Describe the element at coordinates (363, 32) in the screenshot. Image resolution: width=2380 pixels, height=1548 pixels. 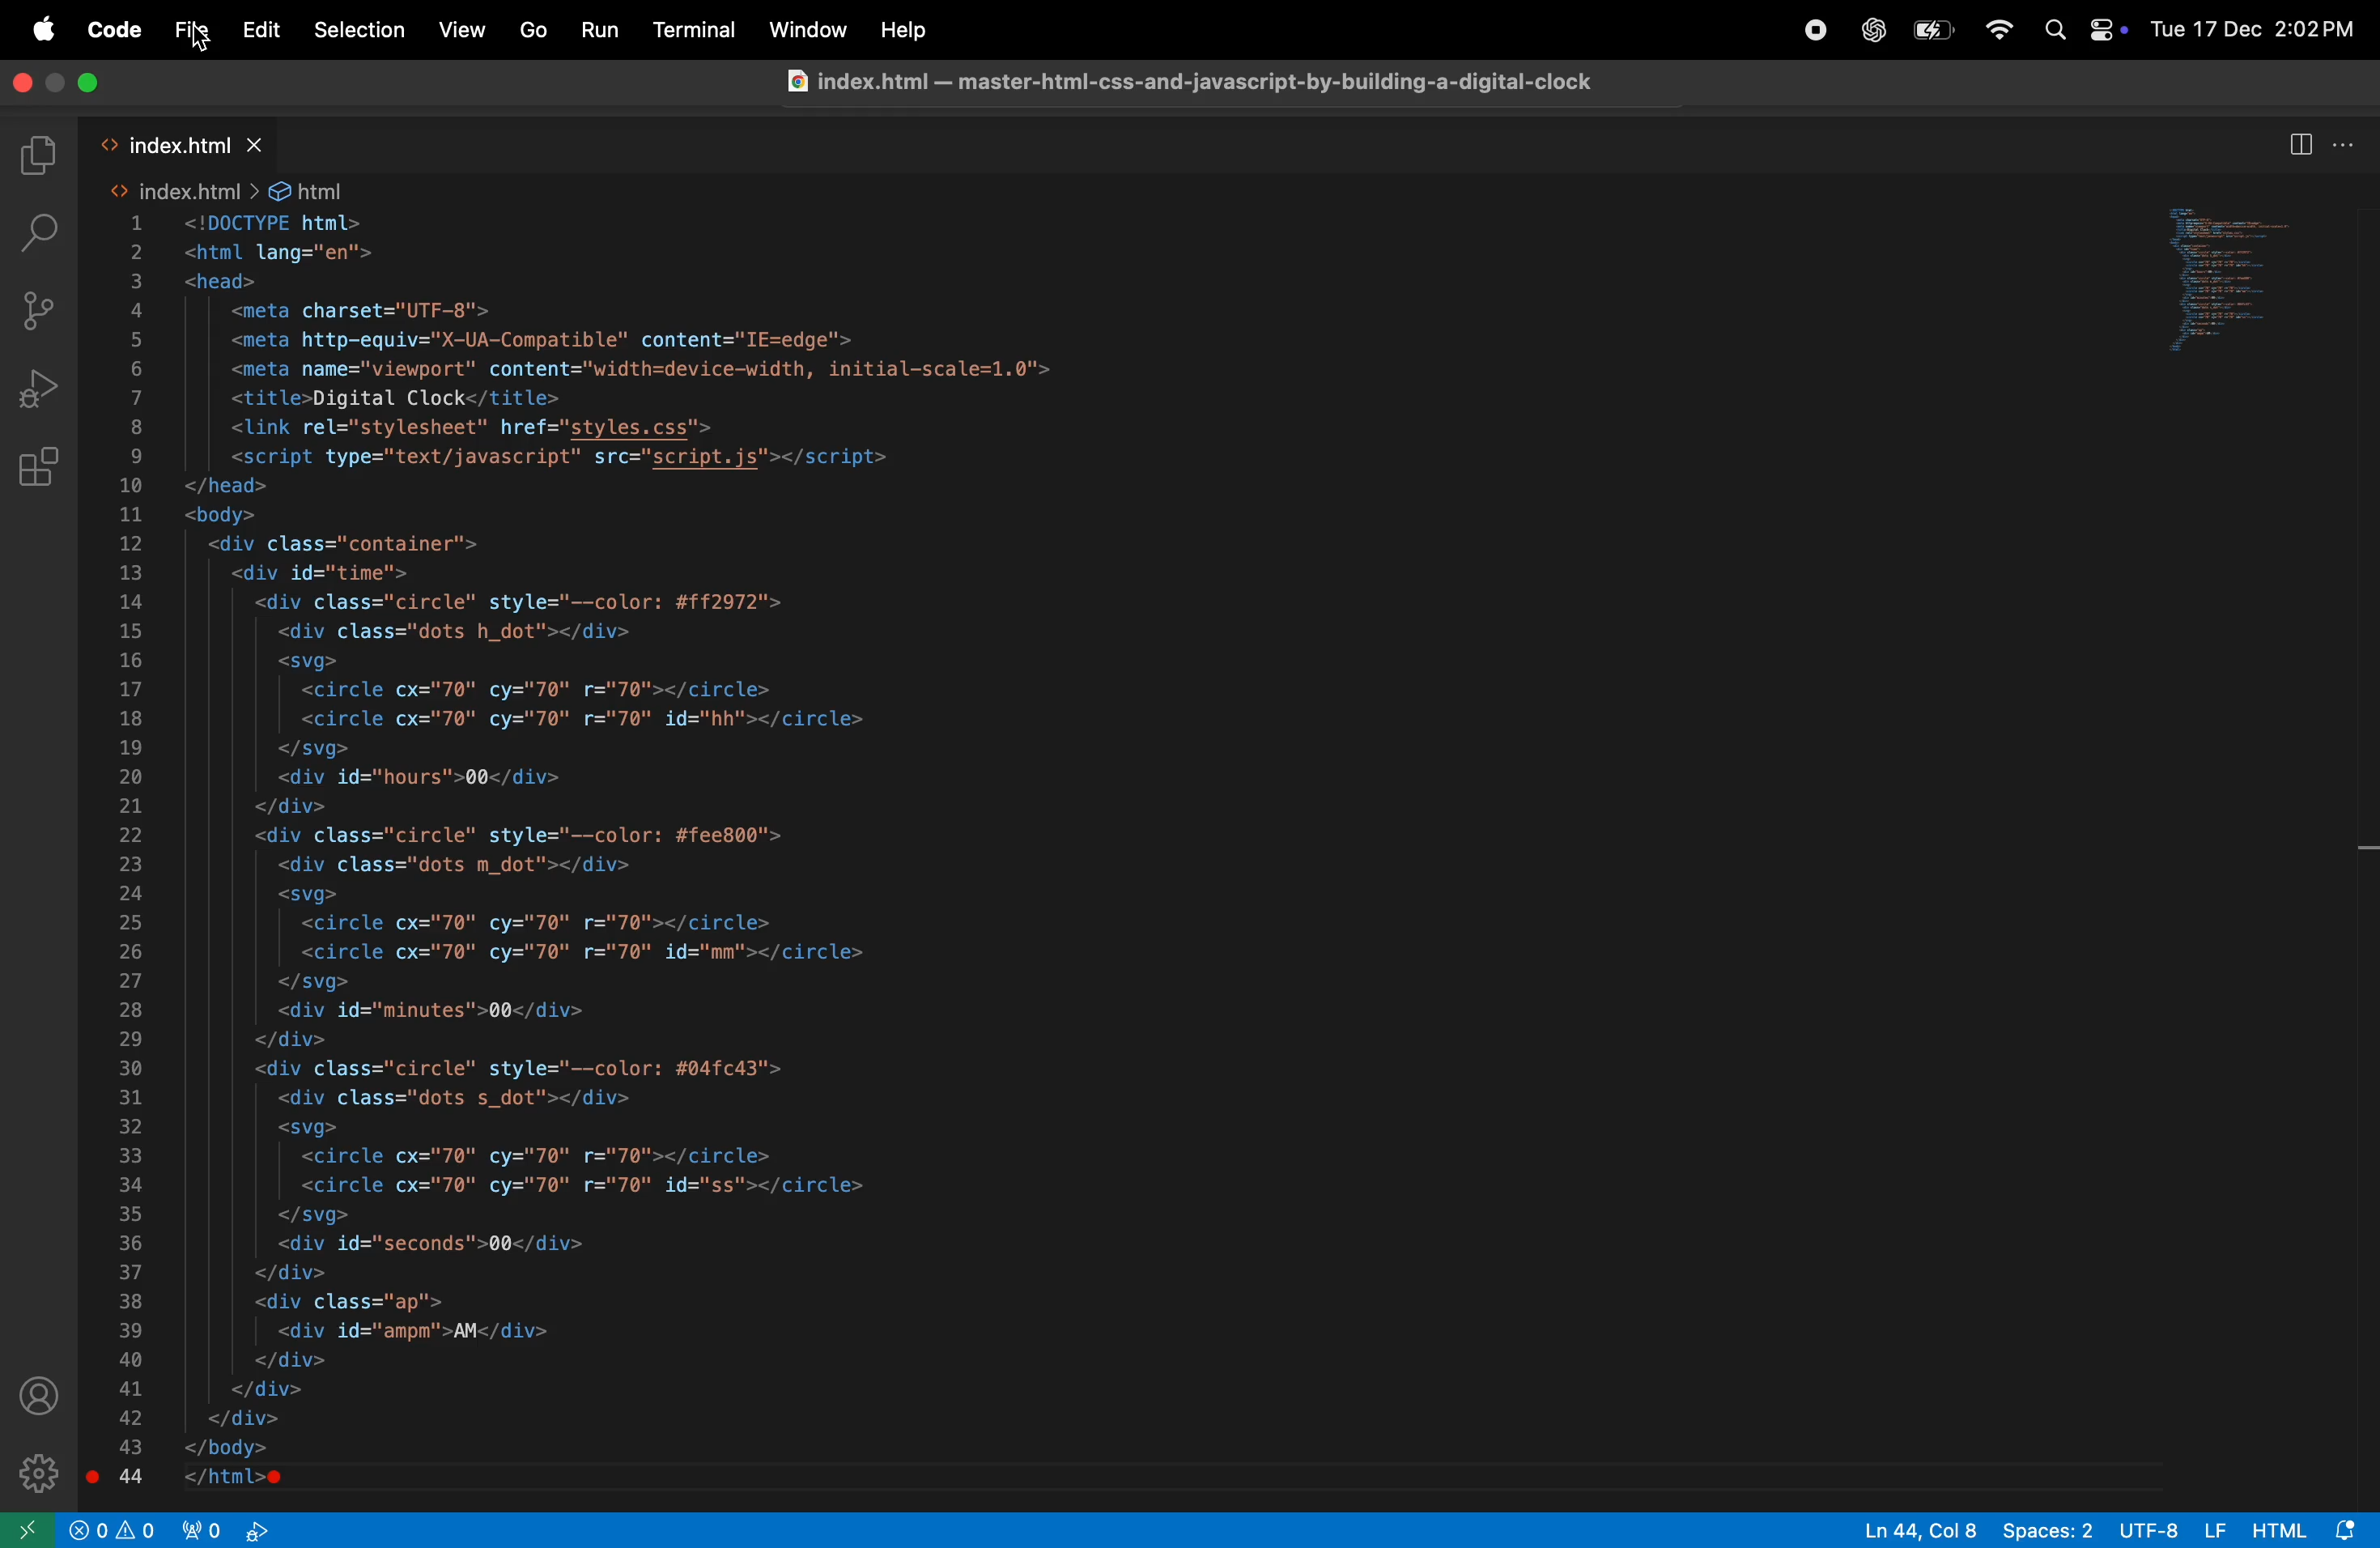
I see `selections` at that location.